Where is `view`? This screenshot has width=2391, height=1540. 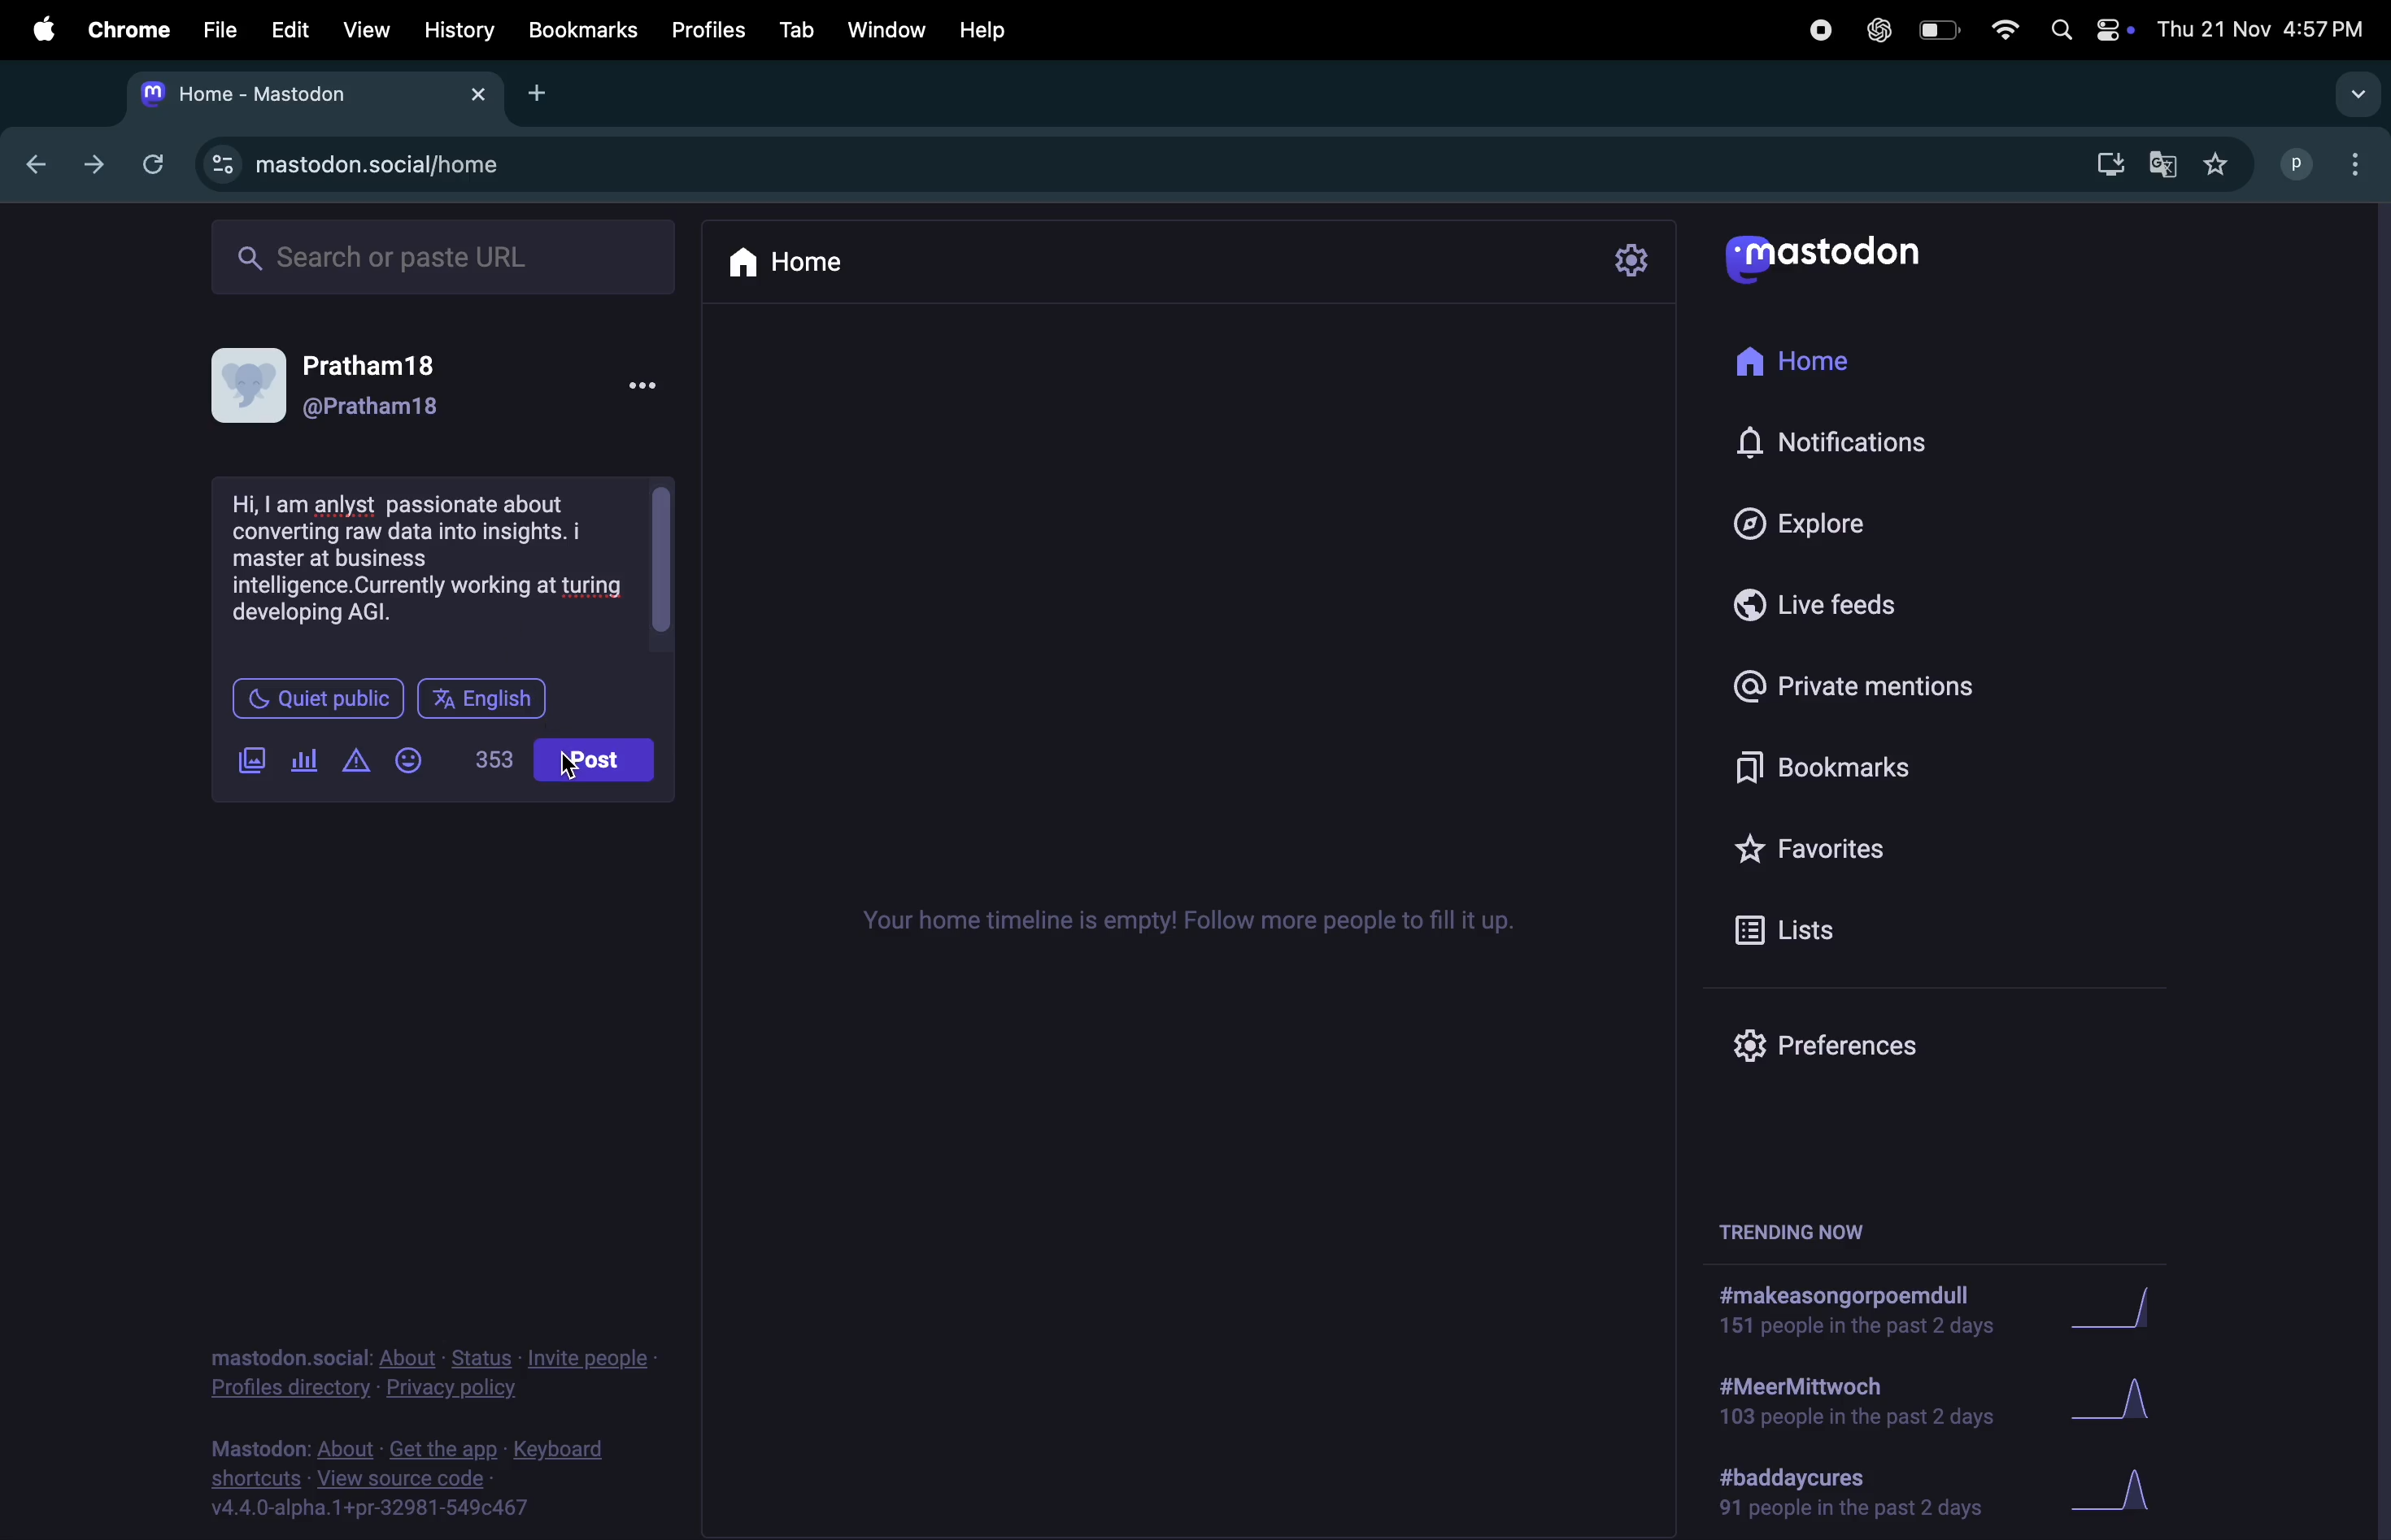
view is located at coordinates (365, 29).